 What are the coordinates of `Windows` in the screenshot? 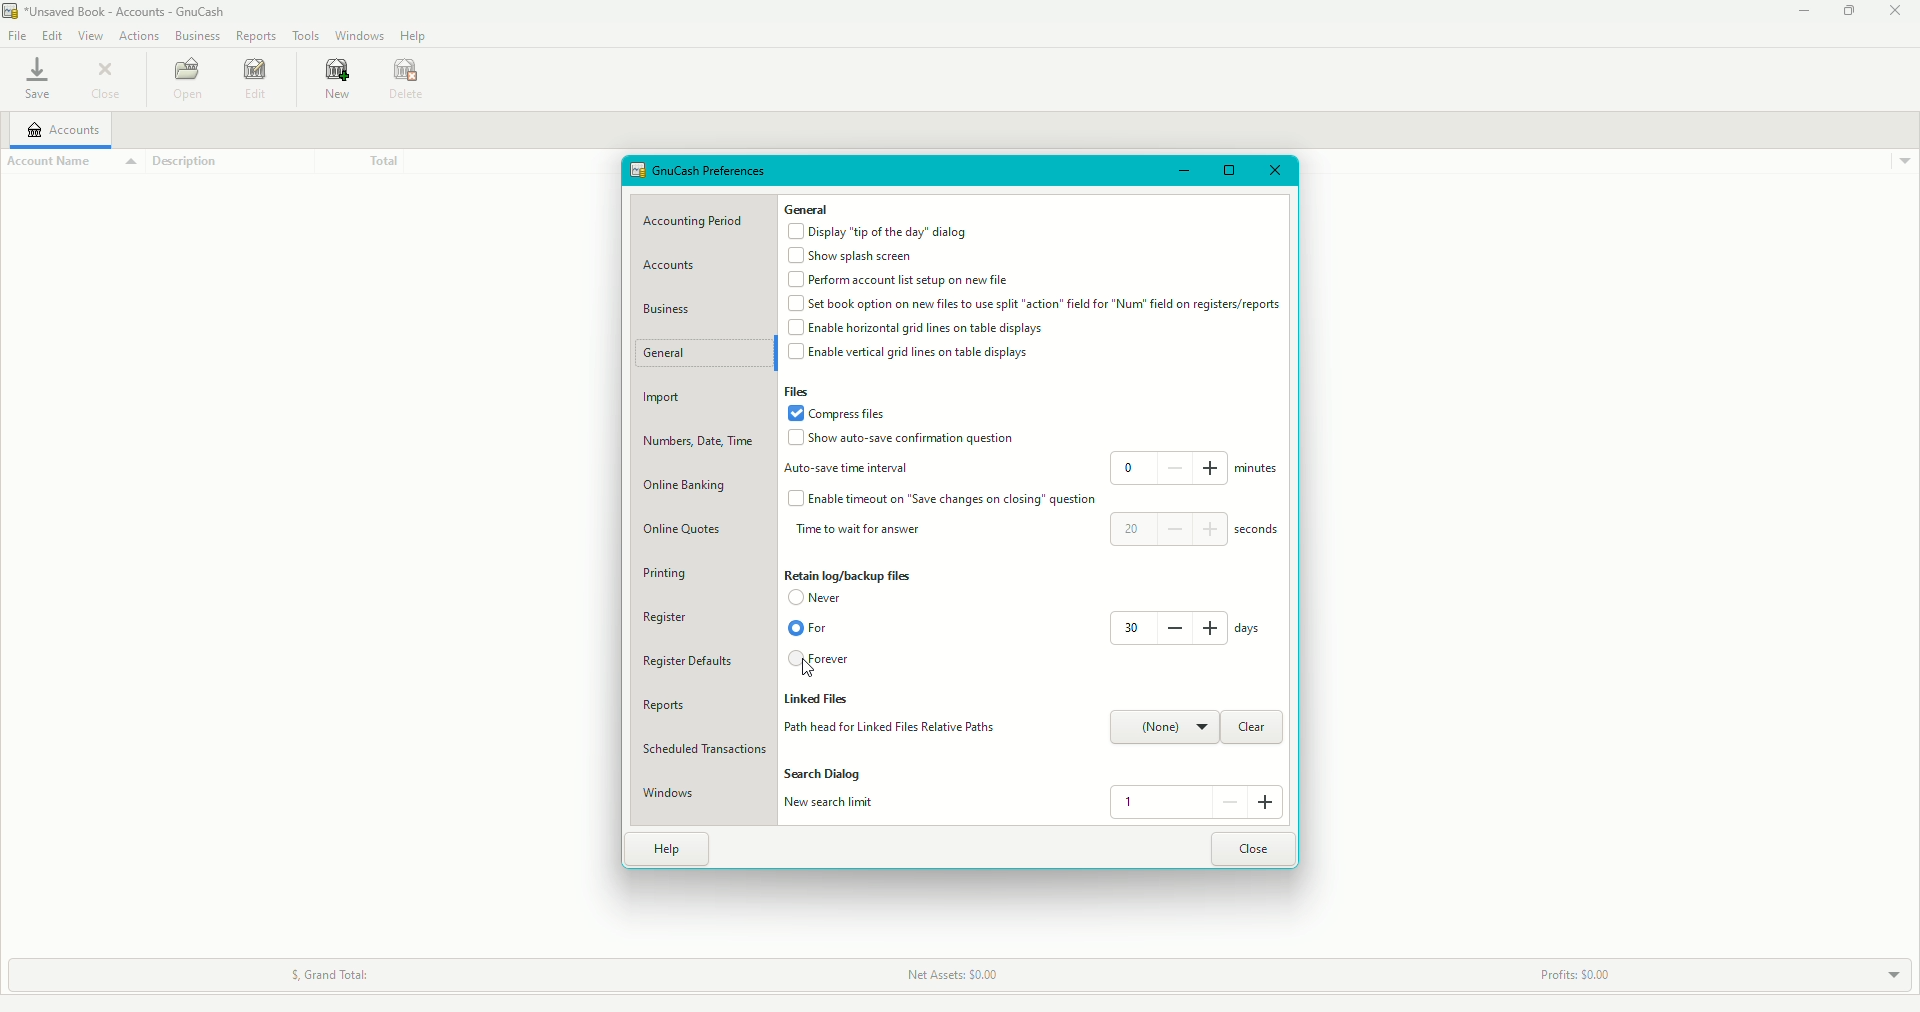 It's located at (669, 794).